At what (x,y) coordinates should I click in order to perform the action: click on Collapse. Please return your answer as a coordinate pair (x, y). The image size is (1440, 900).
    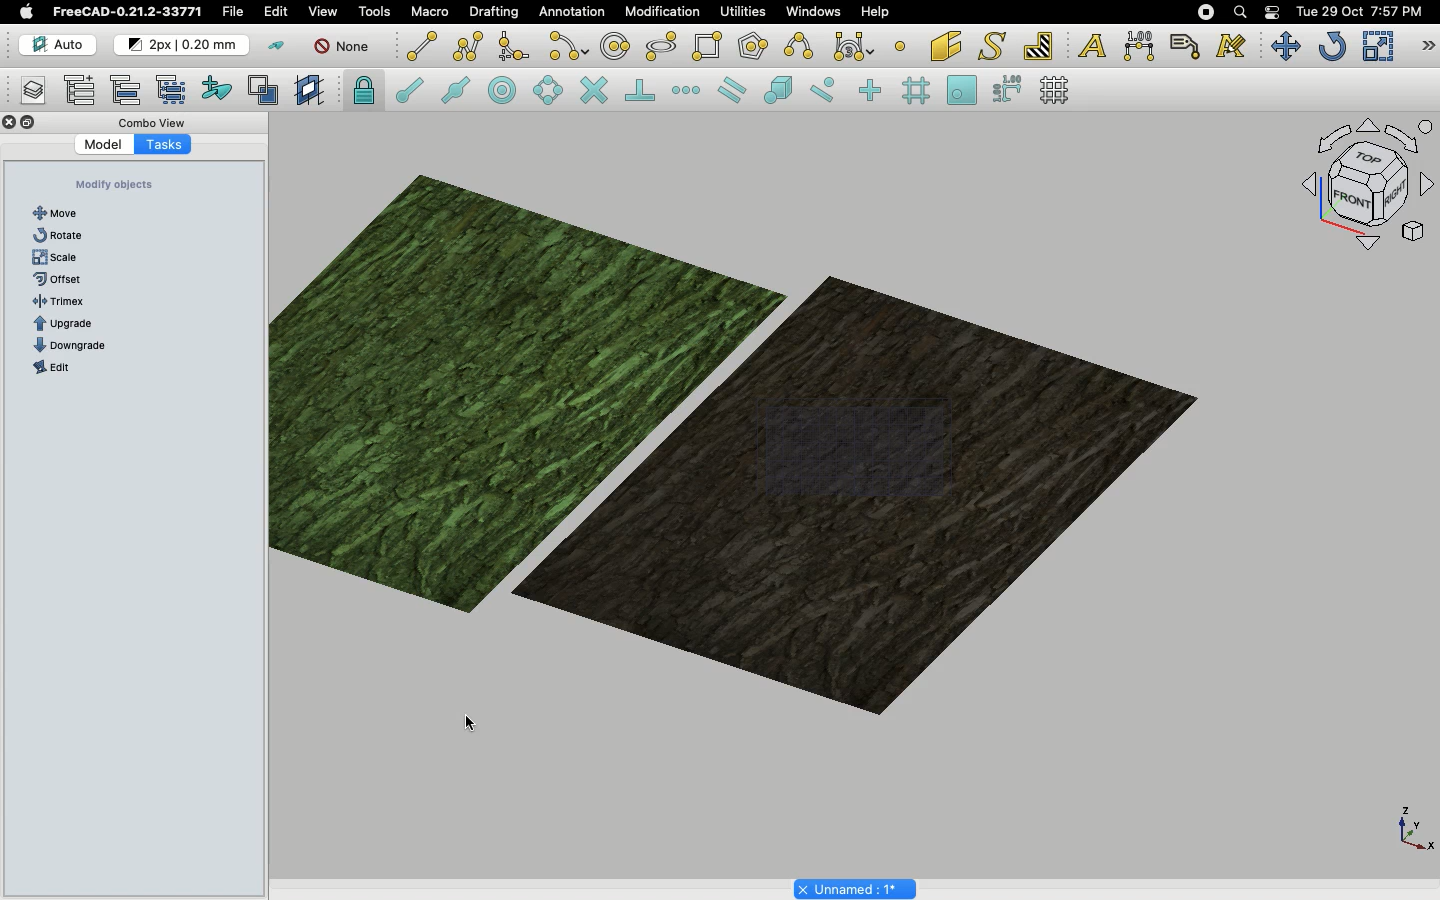
    Looking at the image, I should click on (29, 123).